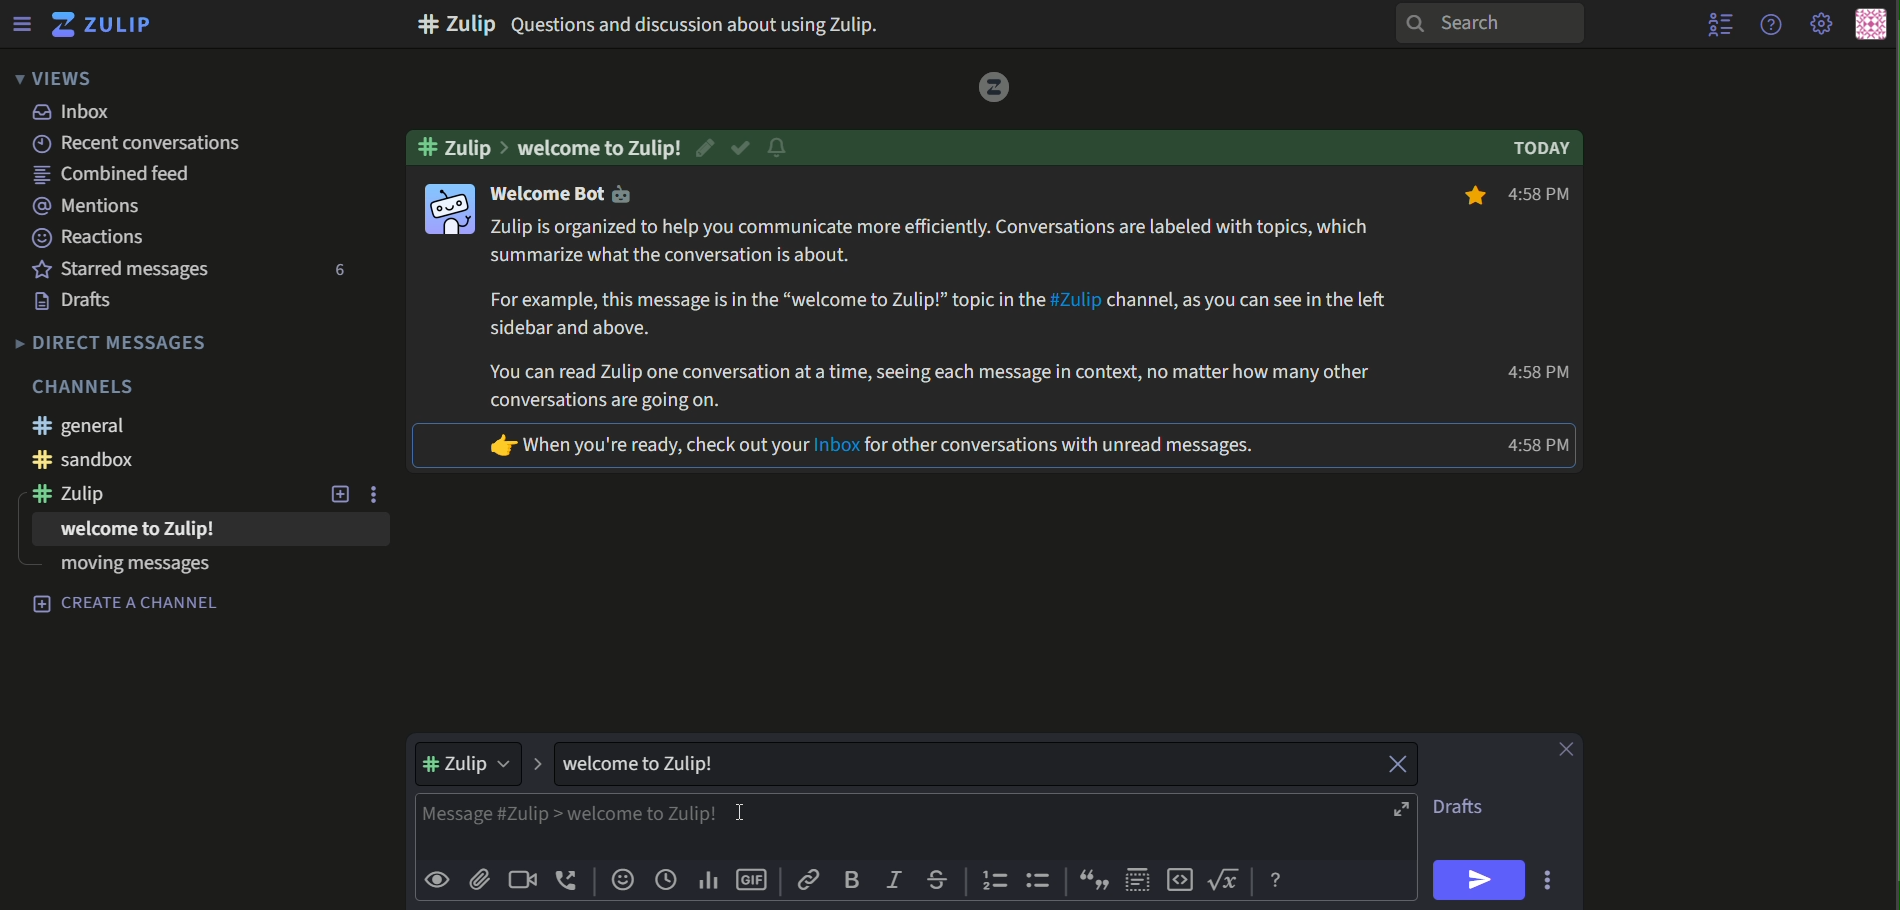 This screenshot has height=910, width=1900. I want to click on close, so click(1387, 763).